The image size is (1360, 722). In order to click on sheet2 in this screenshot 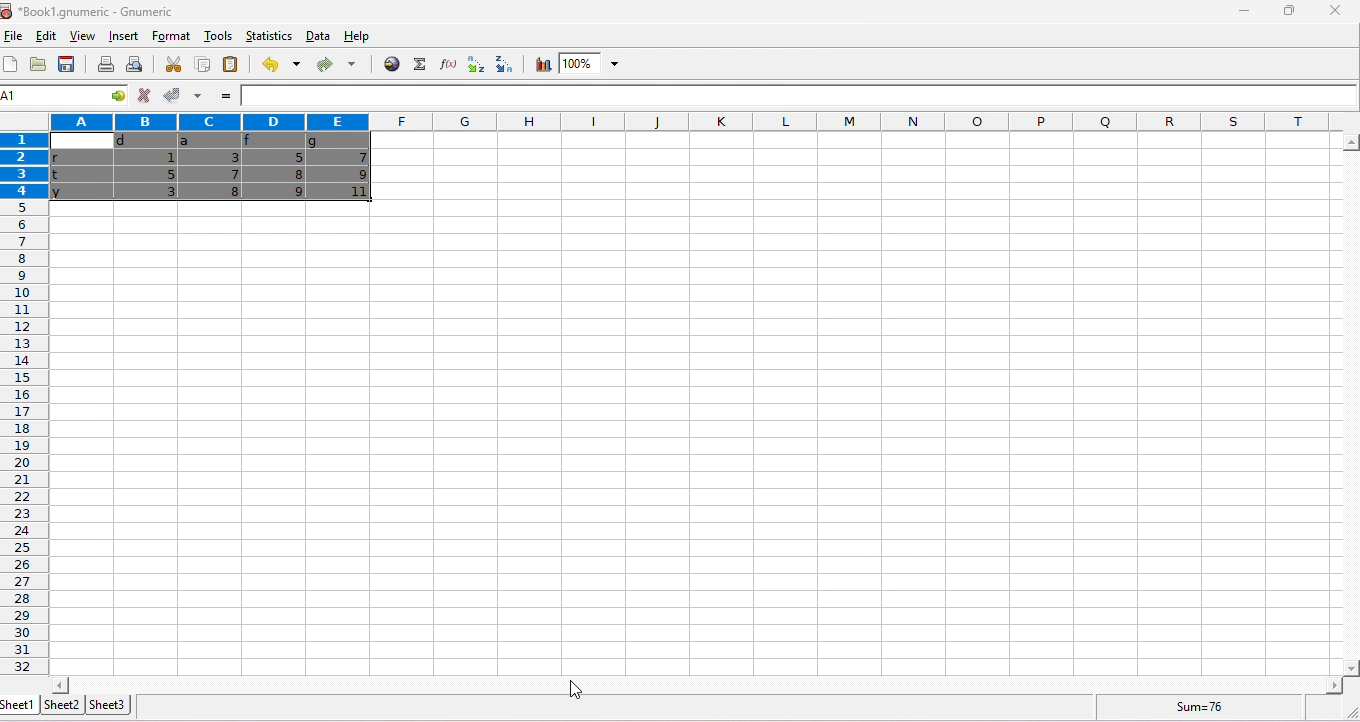, I will do `click(61, 704)`.